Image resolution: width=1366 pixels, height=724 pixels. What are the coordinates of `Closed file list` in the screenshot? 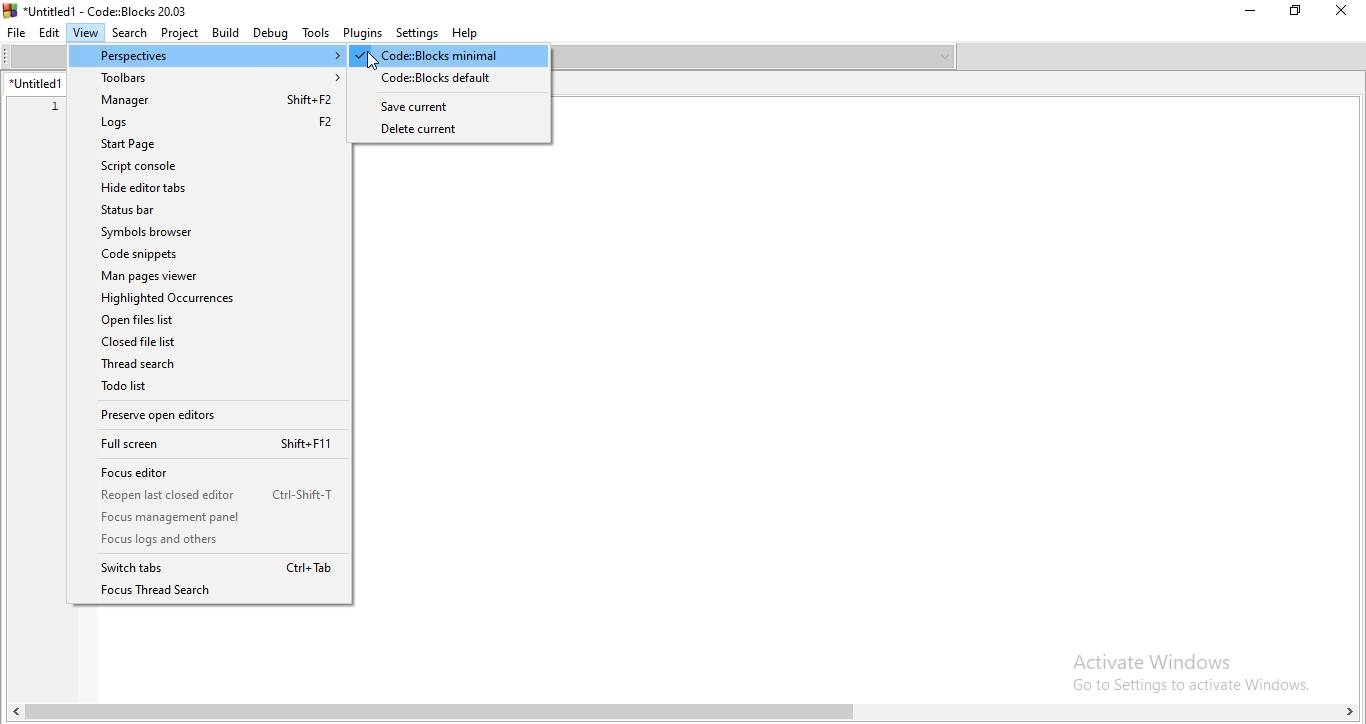 It's located at (207, 341).